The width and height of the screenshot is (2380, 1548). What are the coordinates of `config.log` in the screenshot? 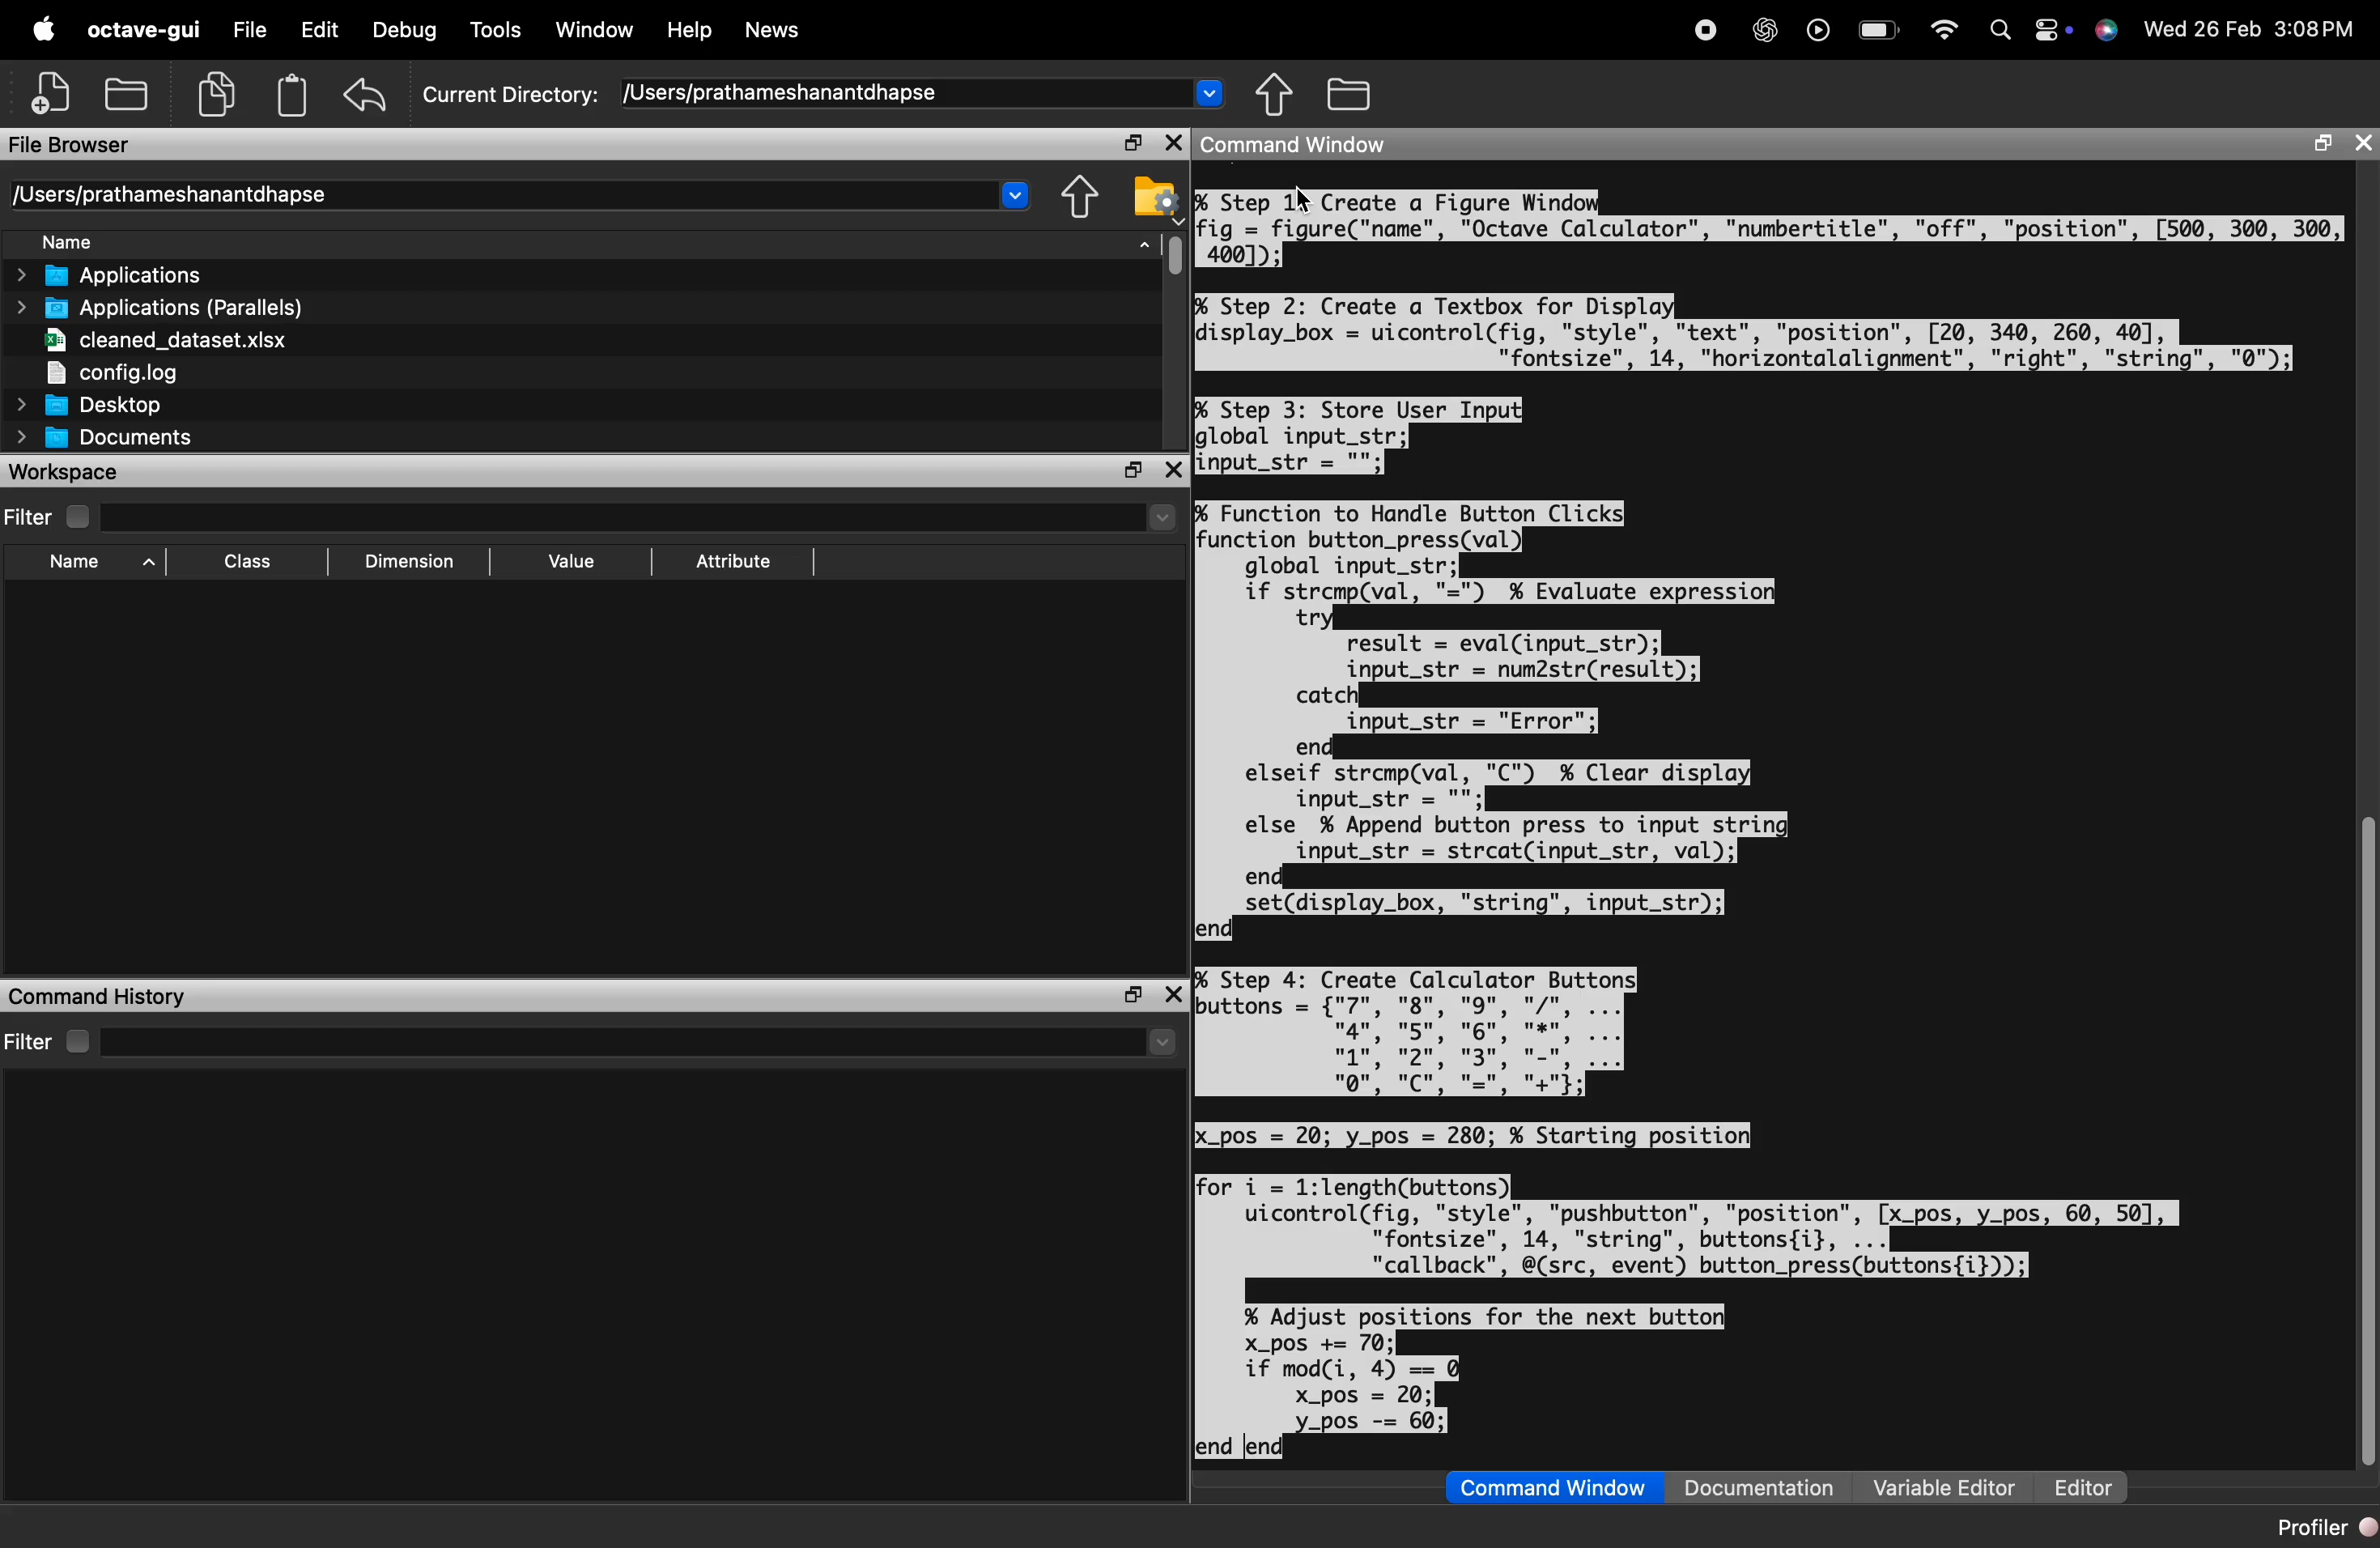 It's located at (108, 375).